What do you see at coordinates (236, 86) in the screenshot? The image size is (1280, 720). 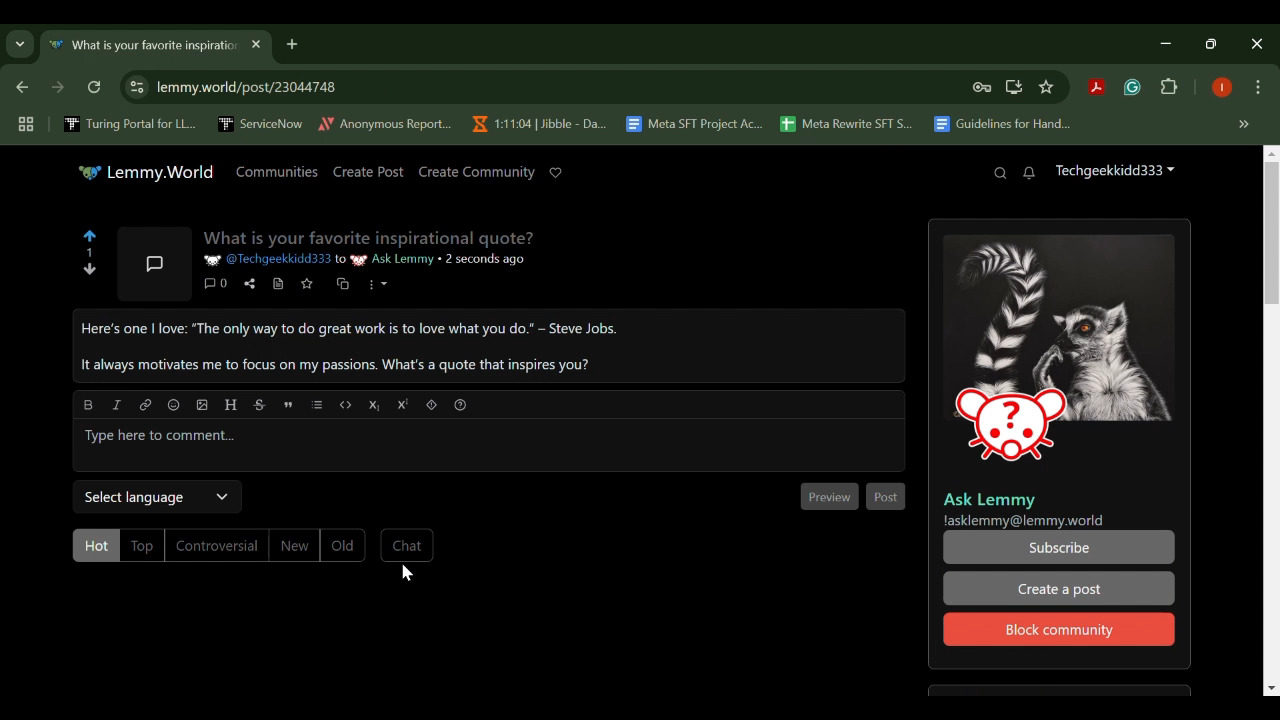 I see `25 lemmy.world/post/23044748` at bounding box center [236, 86].